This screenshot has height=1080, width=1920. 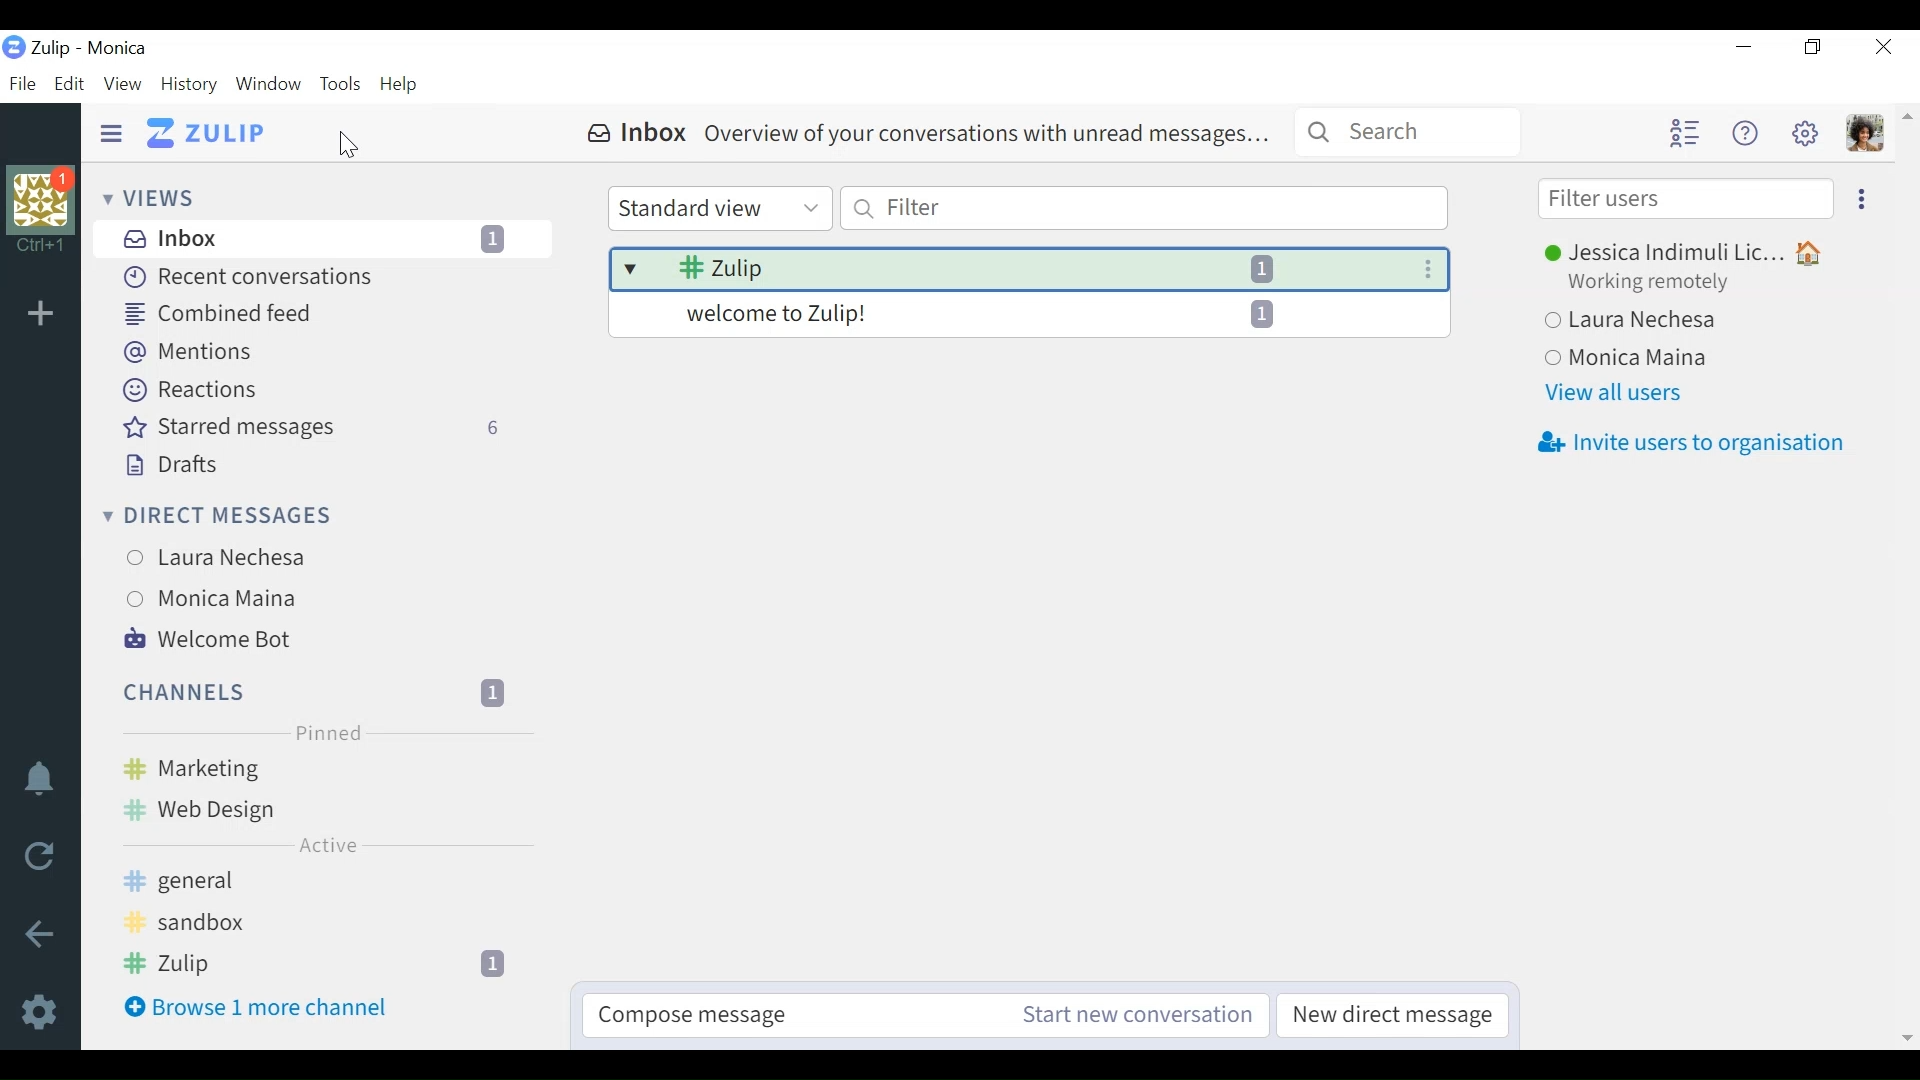 What do you see at coordinates (1742, 45) in the screenshot?
I see `minimize` at bounding box center [1742, 45].